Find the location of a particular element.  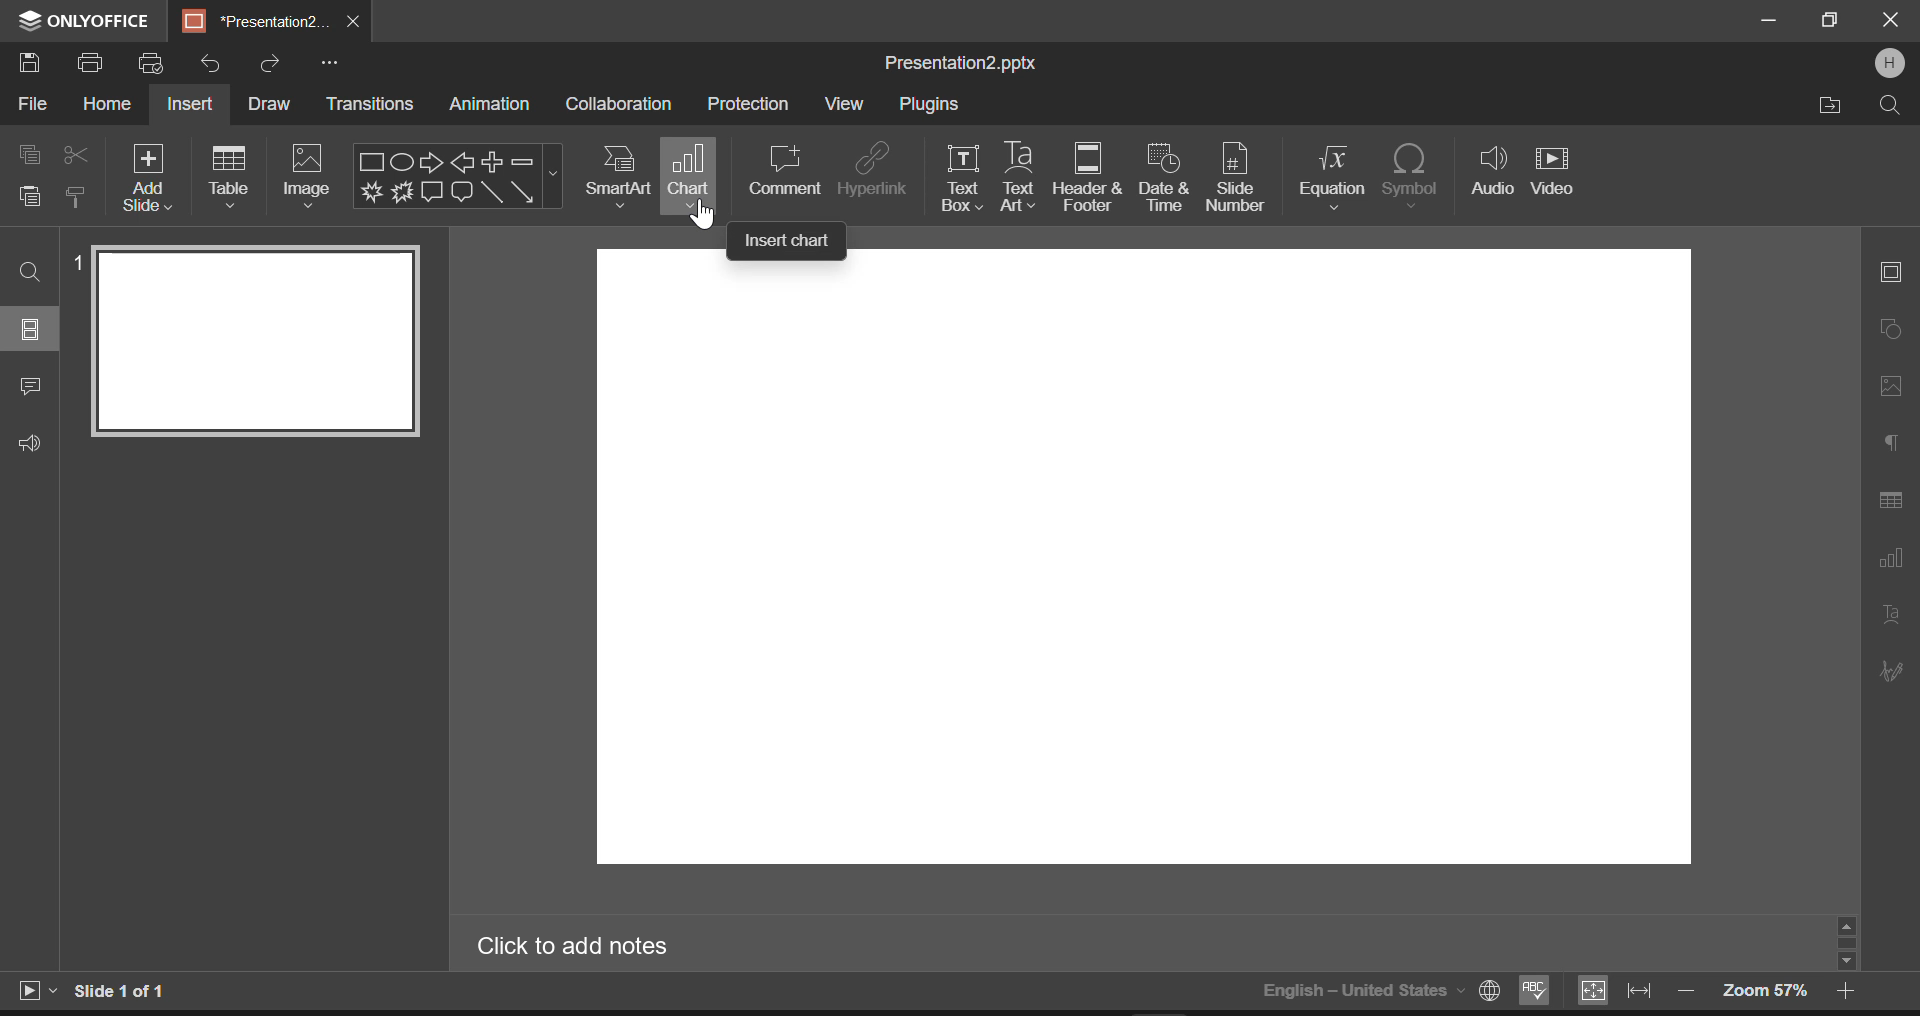

Presentation2.pptx is located at coordinates (968, 63).